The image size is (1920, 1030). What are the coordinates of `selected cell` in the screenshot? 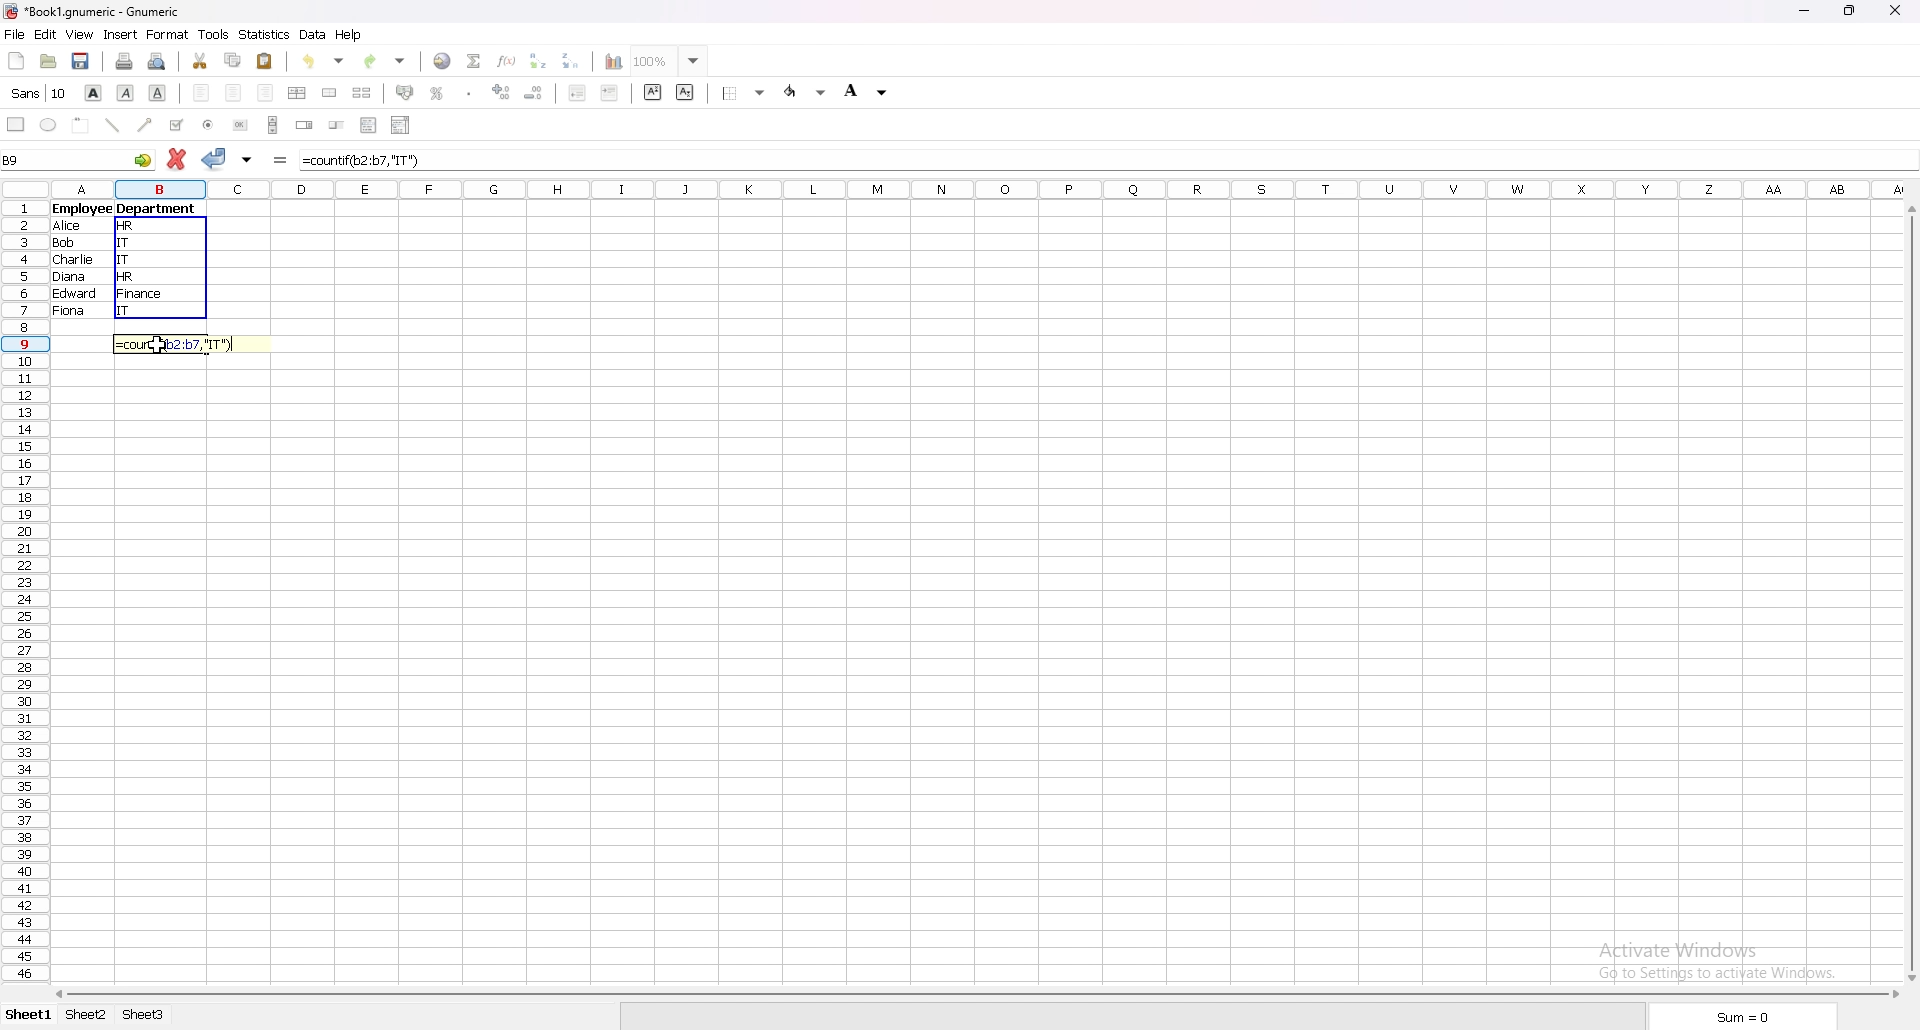 It's located at (79, 160).